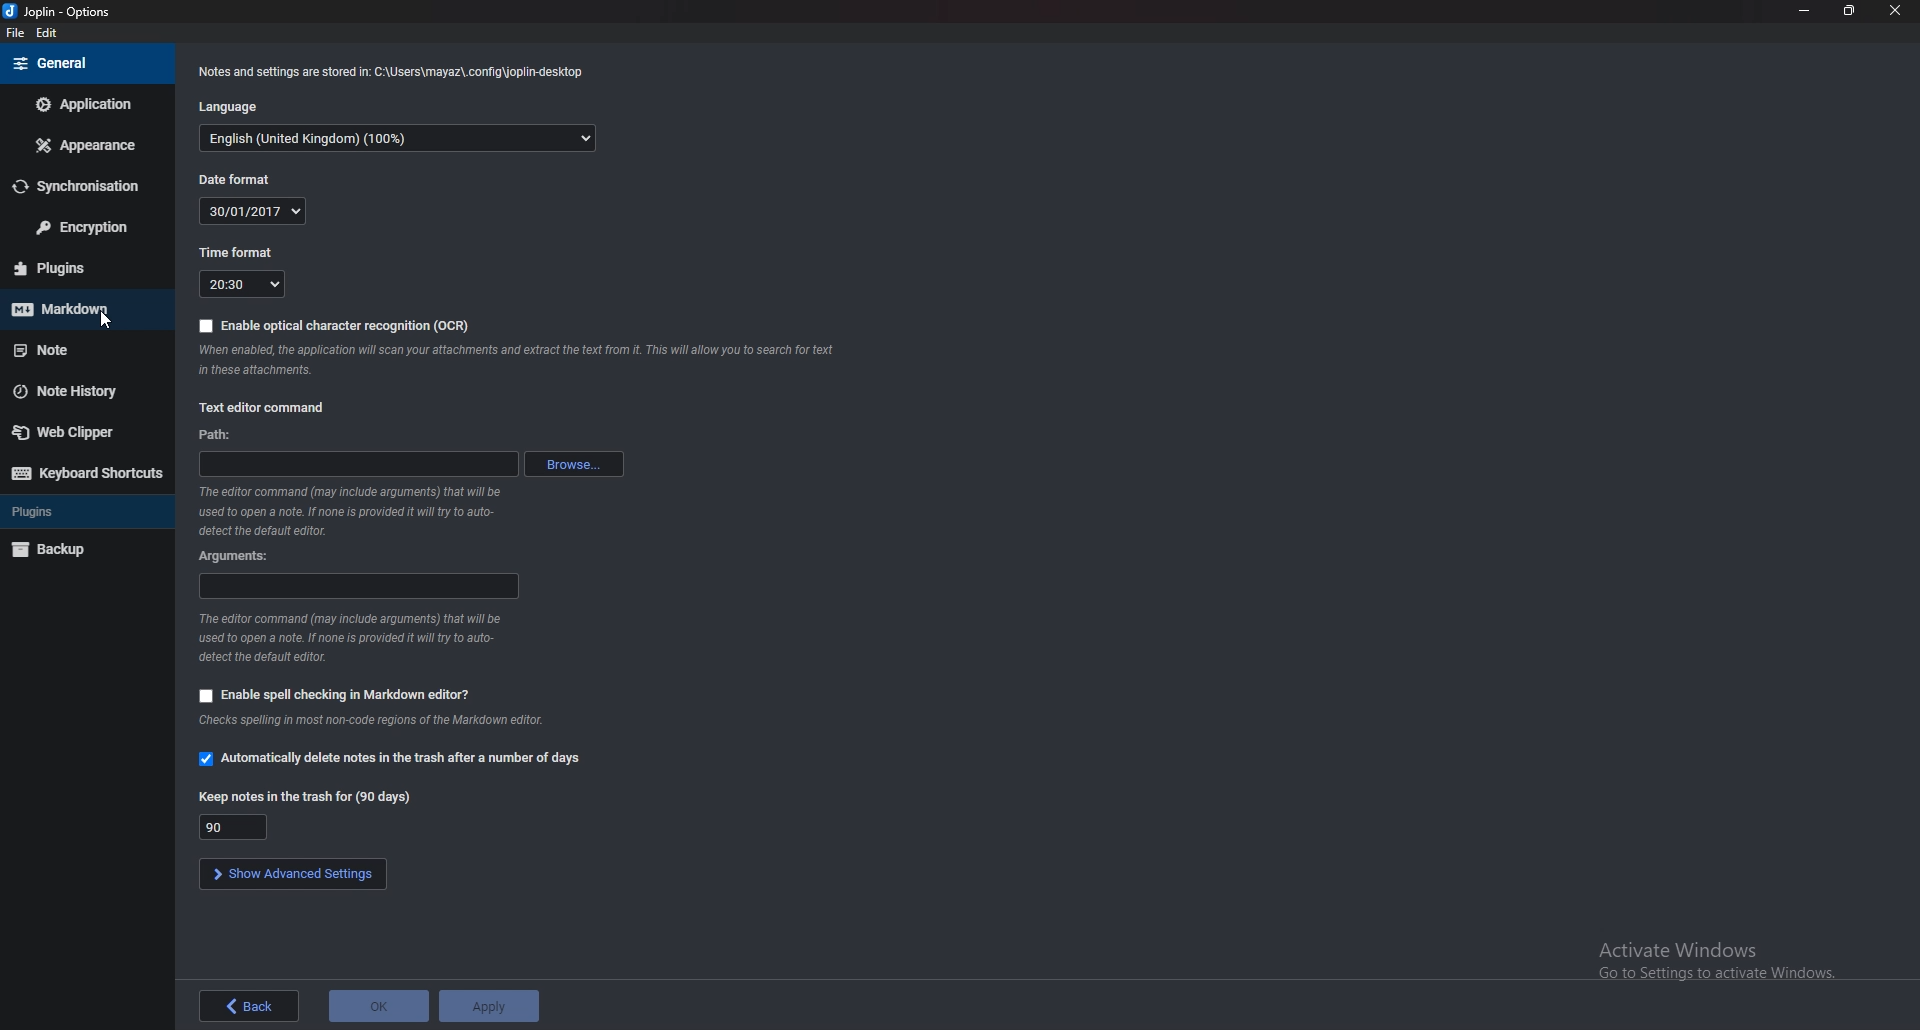 This screenshot has width=1920, height=1030. Describe the element at coordinates (1848, 11) in the screenshot. I see `resize` at that location.